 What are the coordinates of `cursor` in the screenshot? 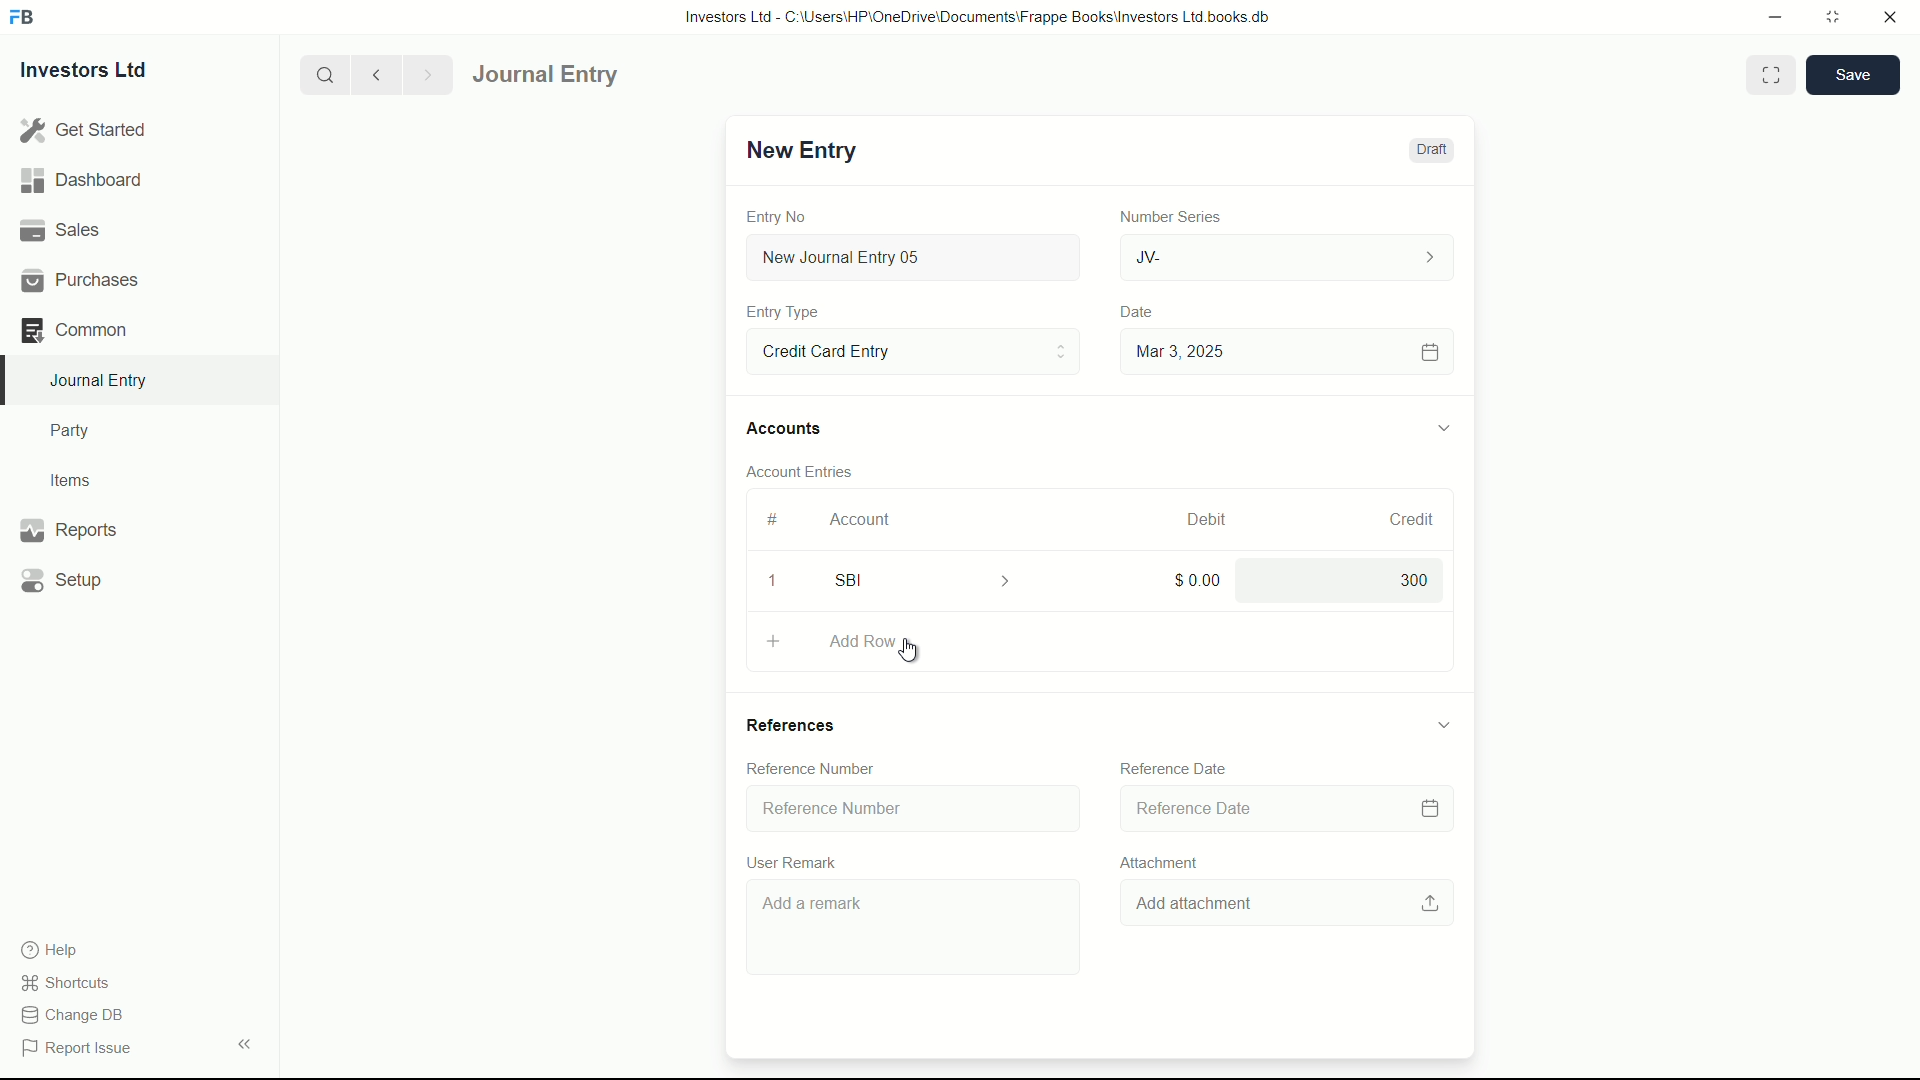 It's located at (911, 652).